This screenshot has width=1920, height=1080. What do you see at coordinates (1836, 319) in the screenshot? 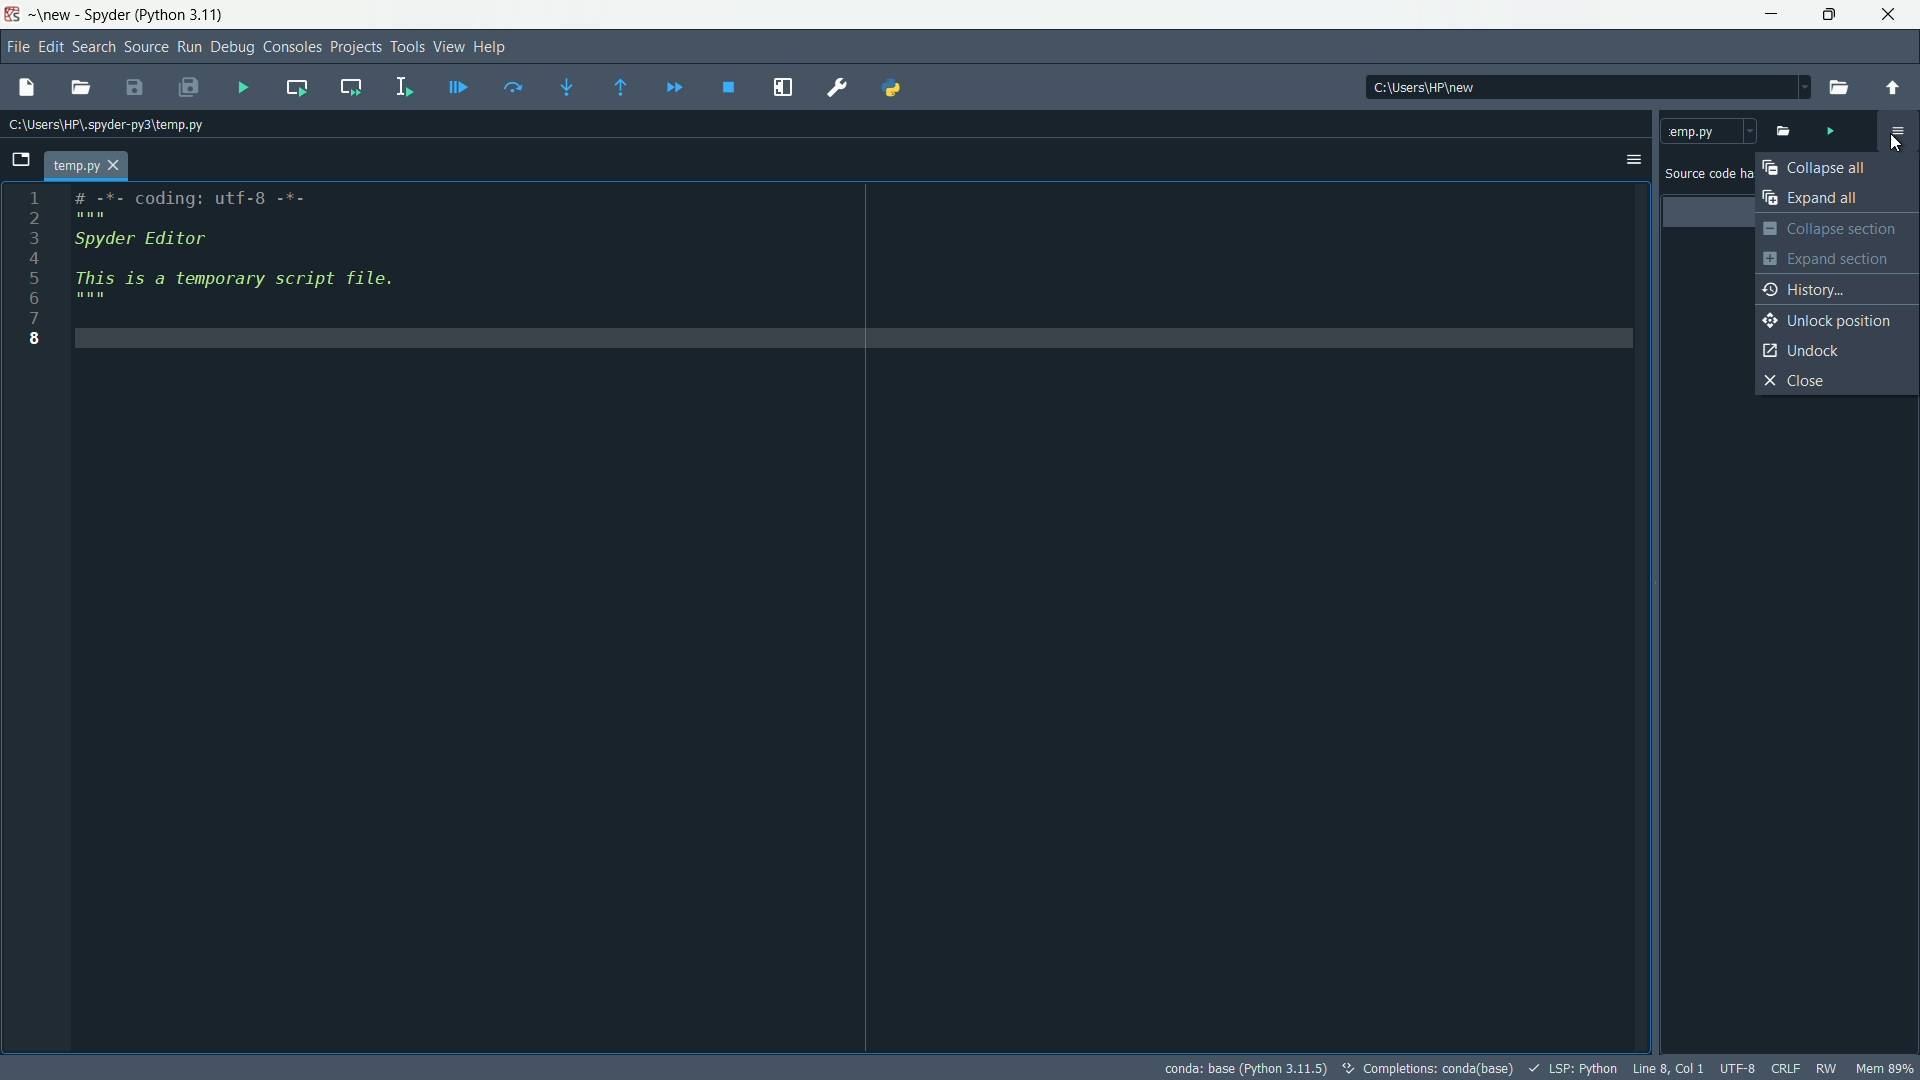
I see `unlock position` at bounding box center [1836, 319].